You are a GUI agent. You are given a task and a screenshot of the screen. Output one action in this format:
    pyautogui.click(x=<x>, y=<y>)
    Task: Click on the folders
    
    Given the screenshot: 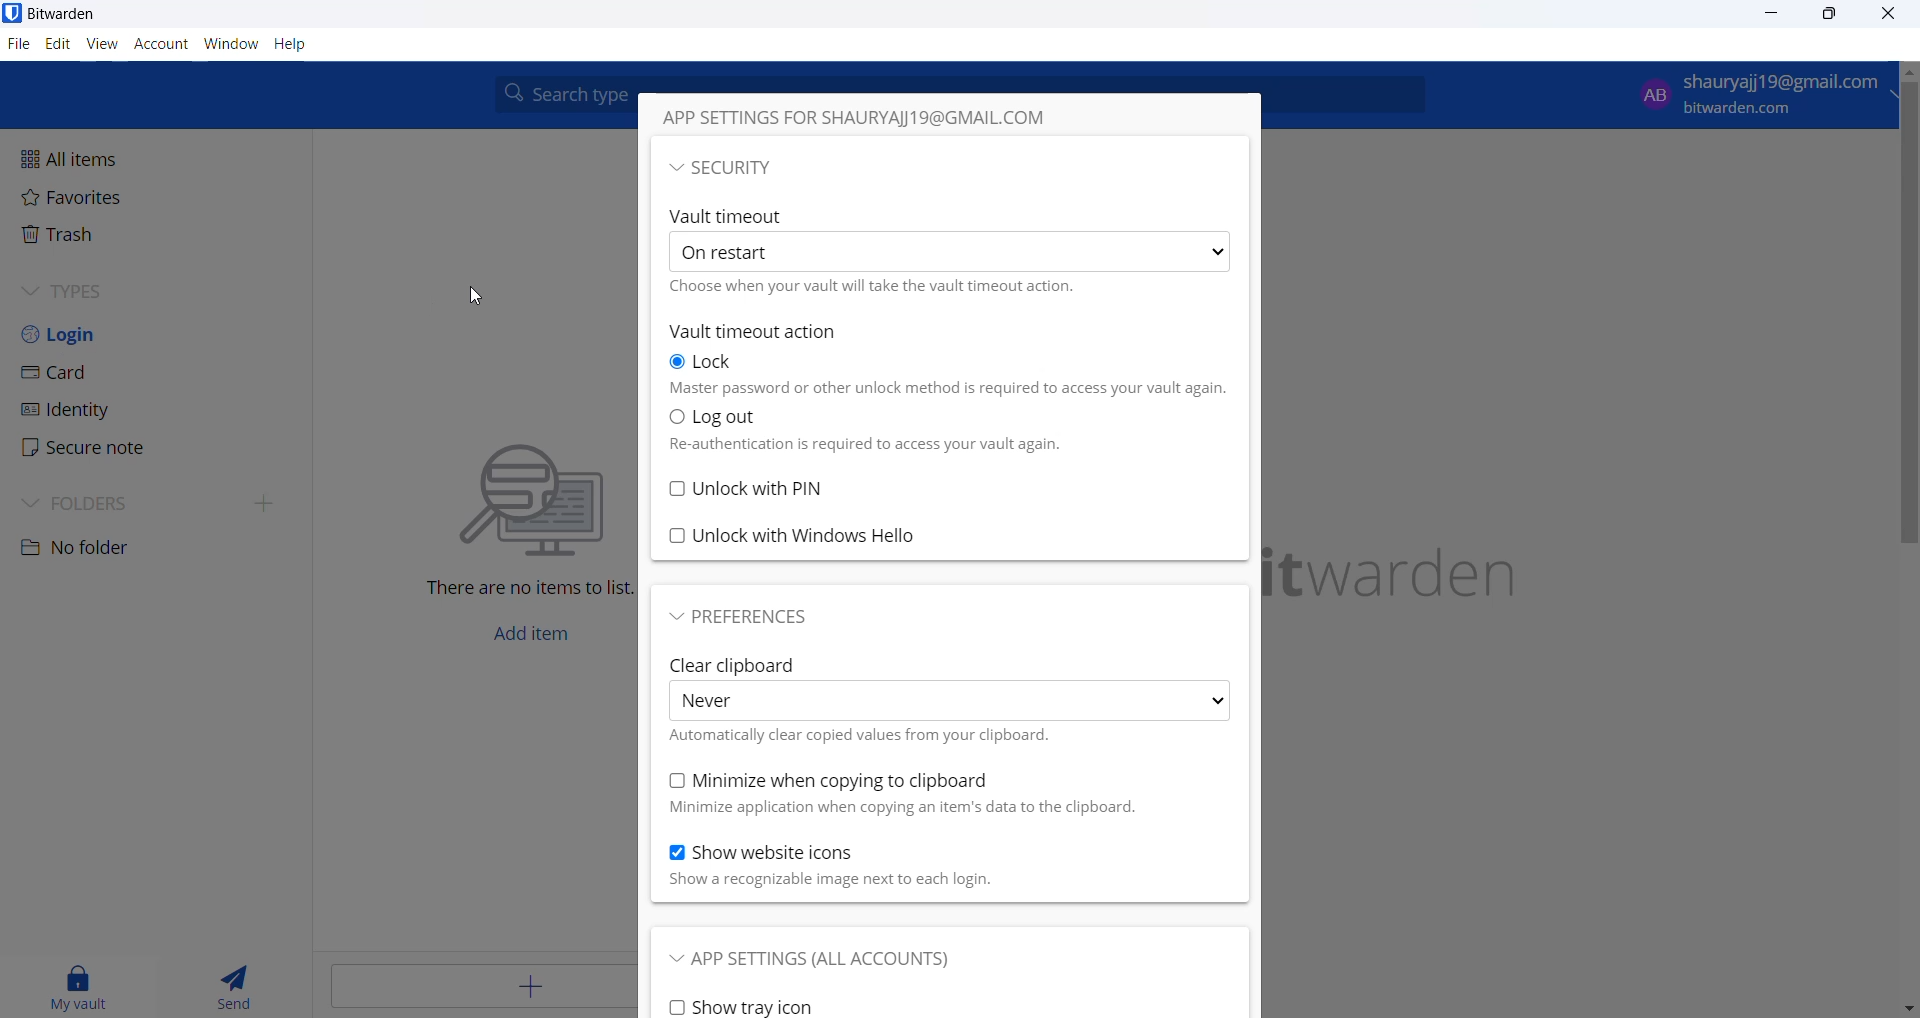 What is the action you would take?
    pyautogui.click(x=157, y=503)
    